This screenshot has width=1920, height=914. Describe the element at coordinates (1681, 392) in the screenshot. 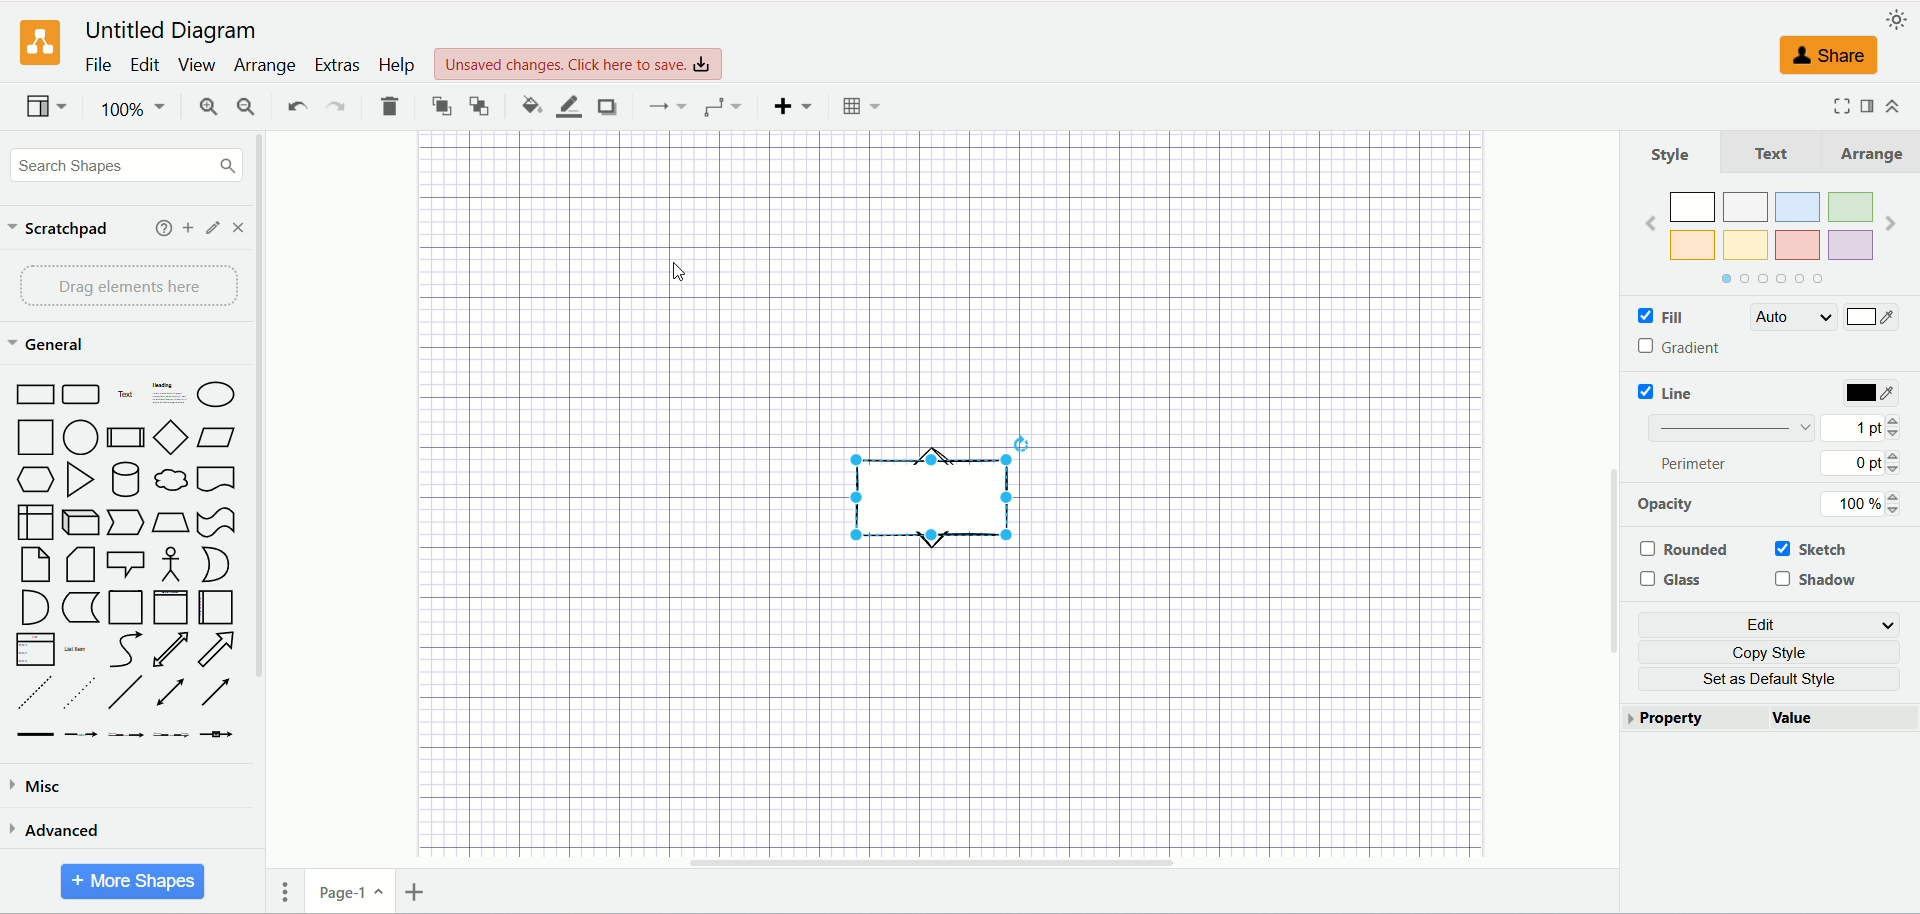

I see `line` at that location.